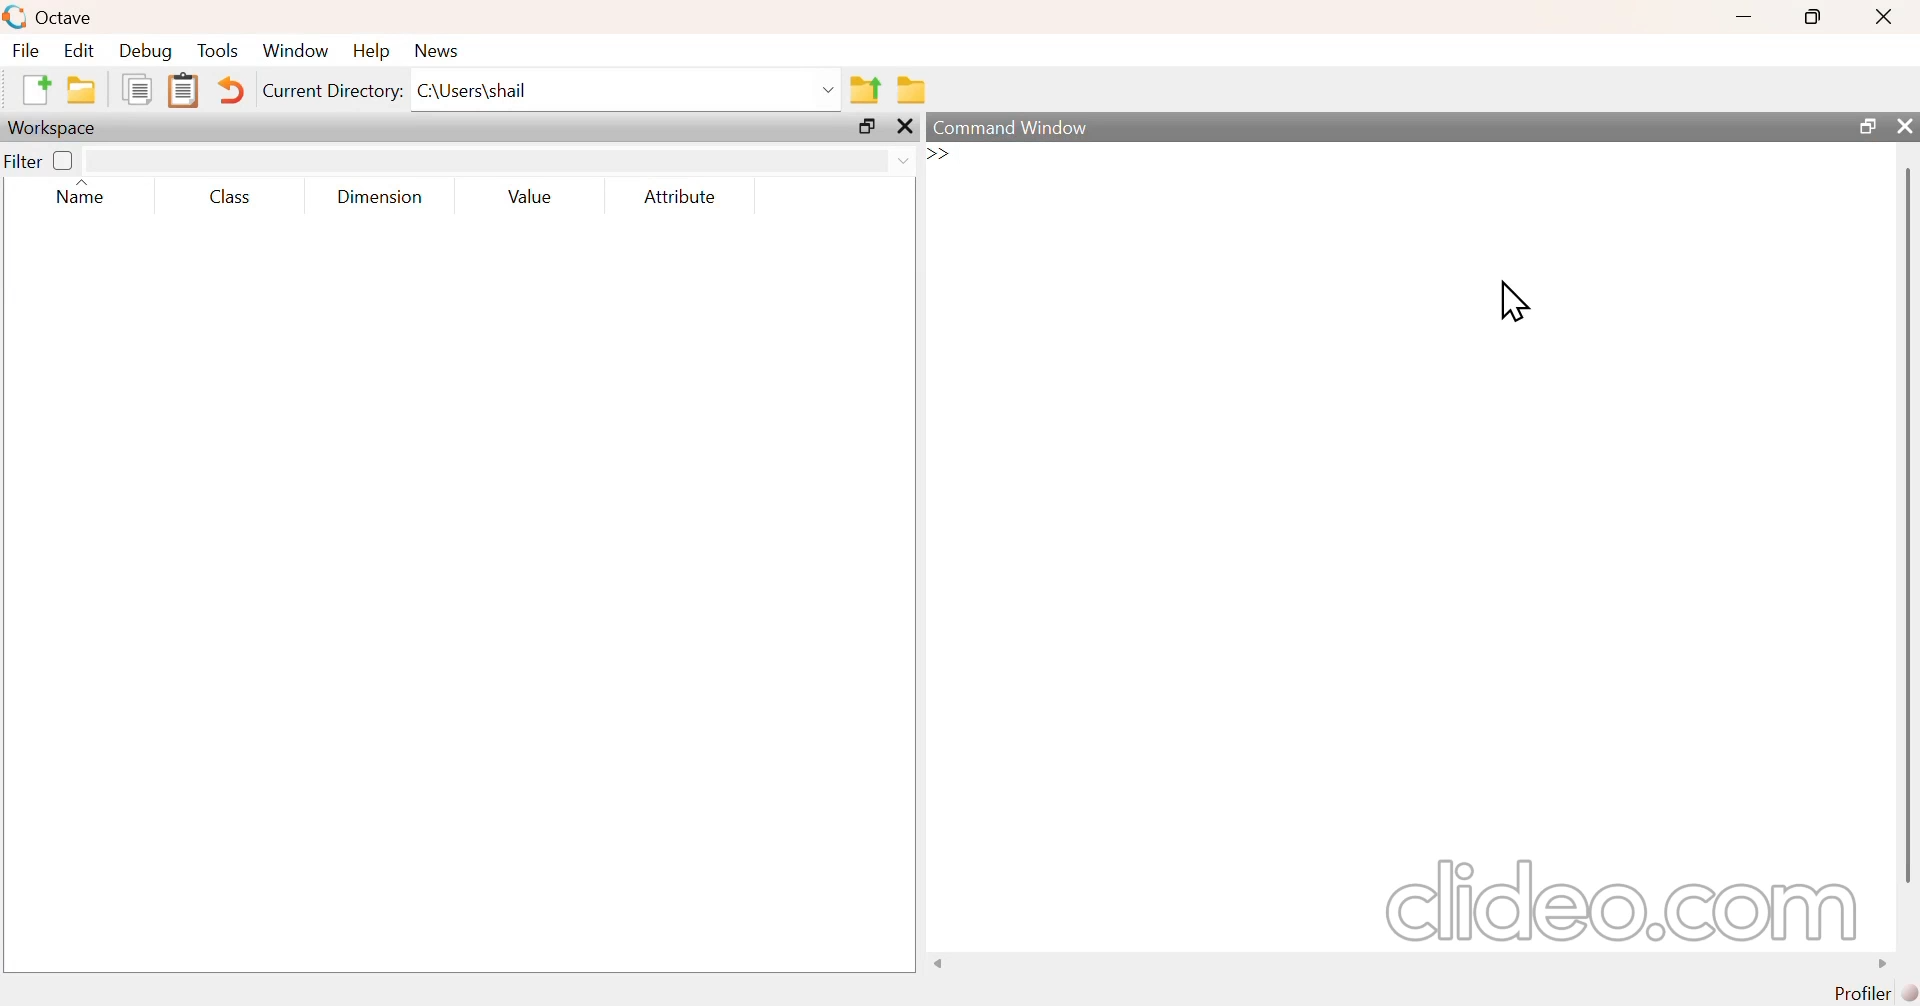 This screenshot has height=1006, width=1920. Describe the element at coordinates (1889, 17) in the screenshot. I see `close` at that location.